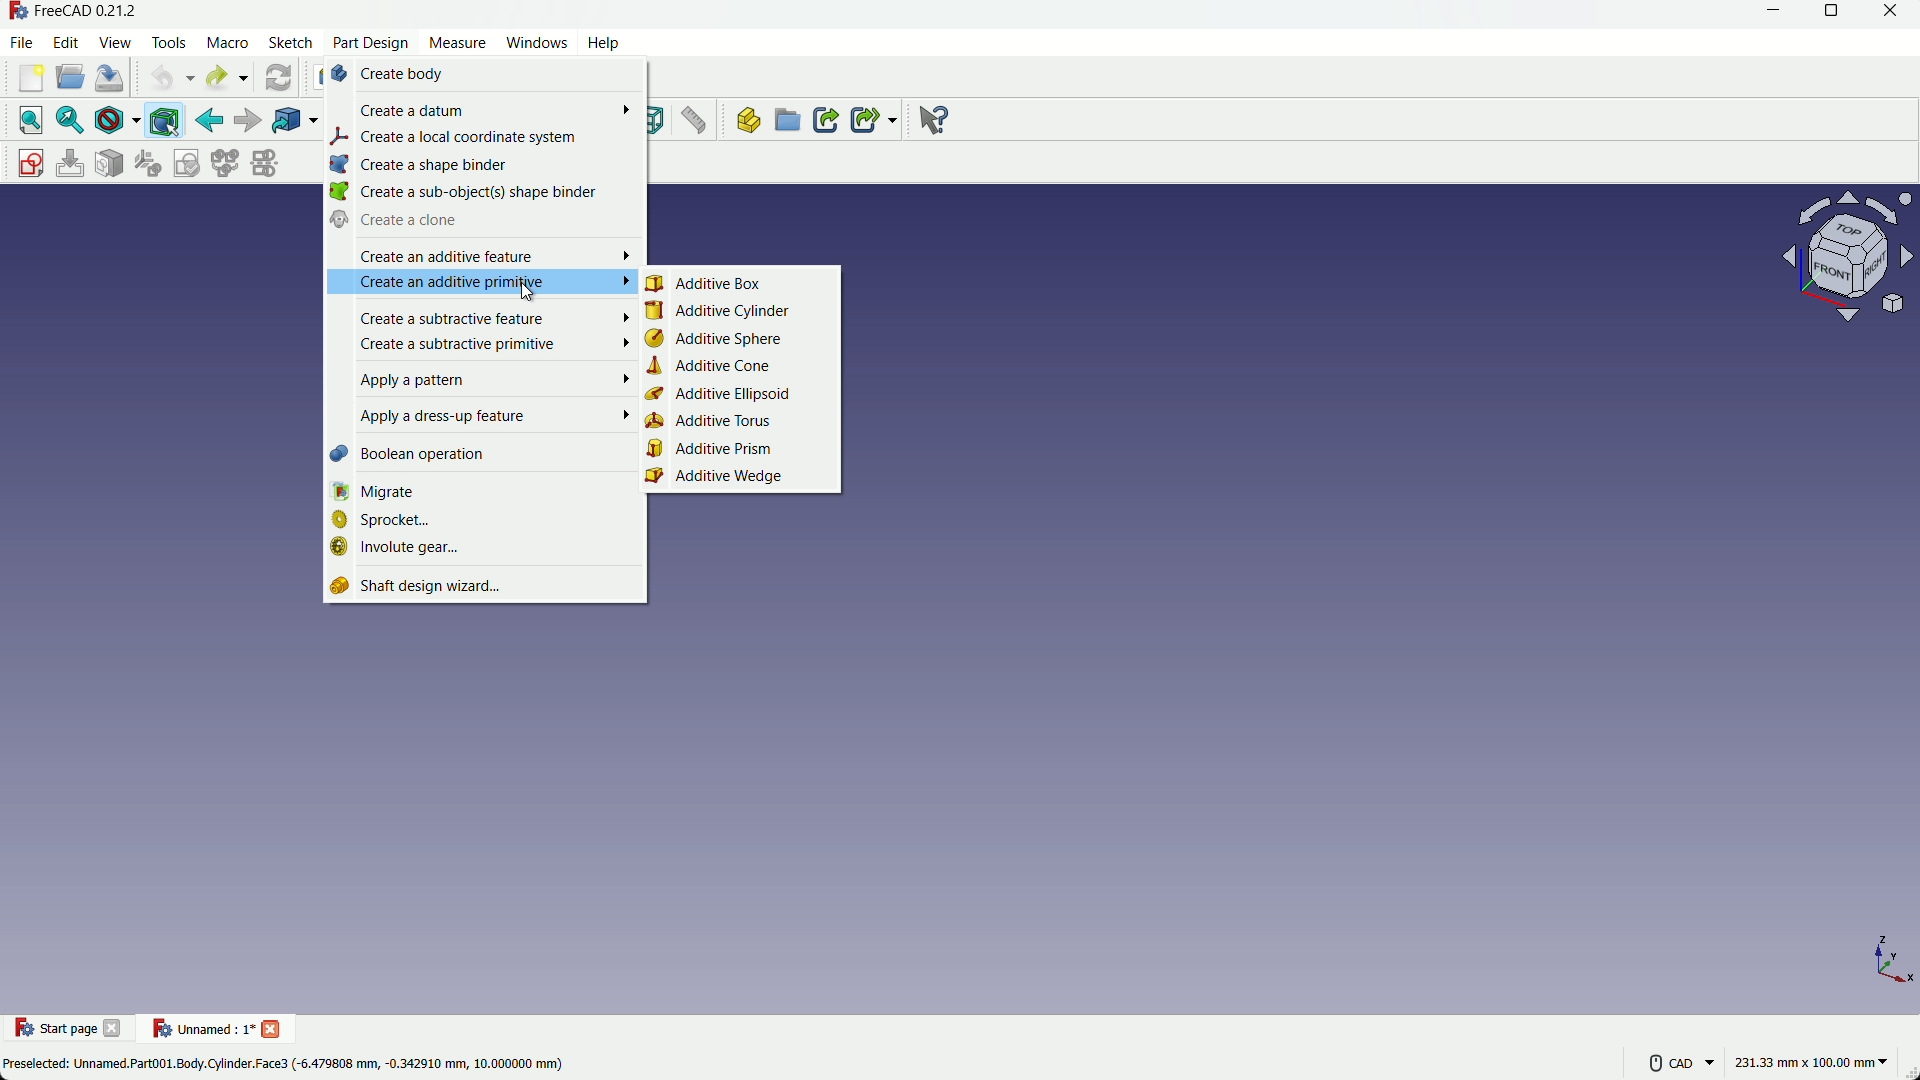 Image resolution: width=1920 pixels, height=1080 pixels. Describe the element at coordinates (738, 399) in the screenshot. I see `additive ellipsoid` at that location.